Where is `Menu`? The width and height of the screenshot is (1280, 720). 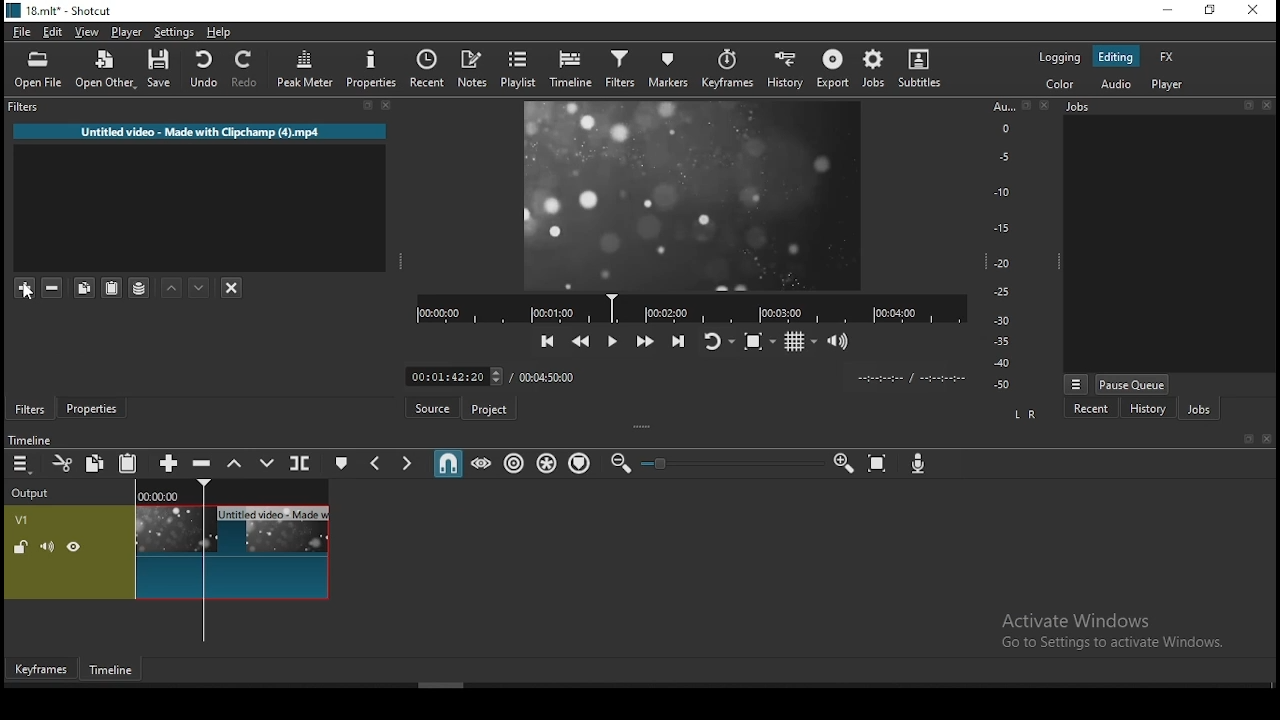
Menu is located at coordinates (1076, 384).